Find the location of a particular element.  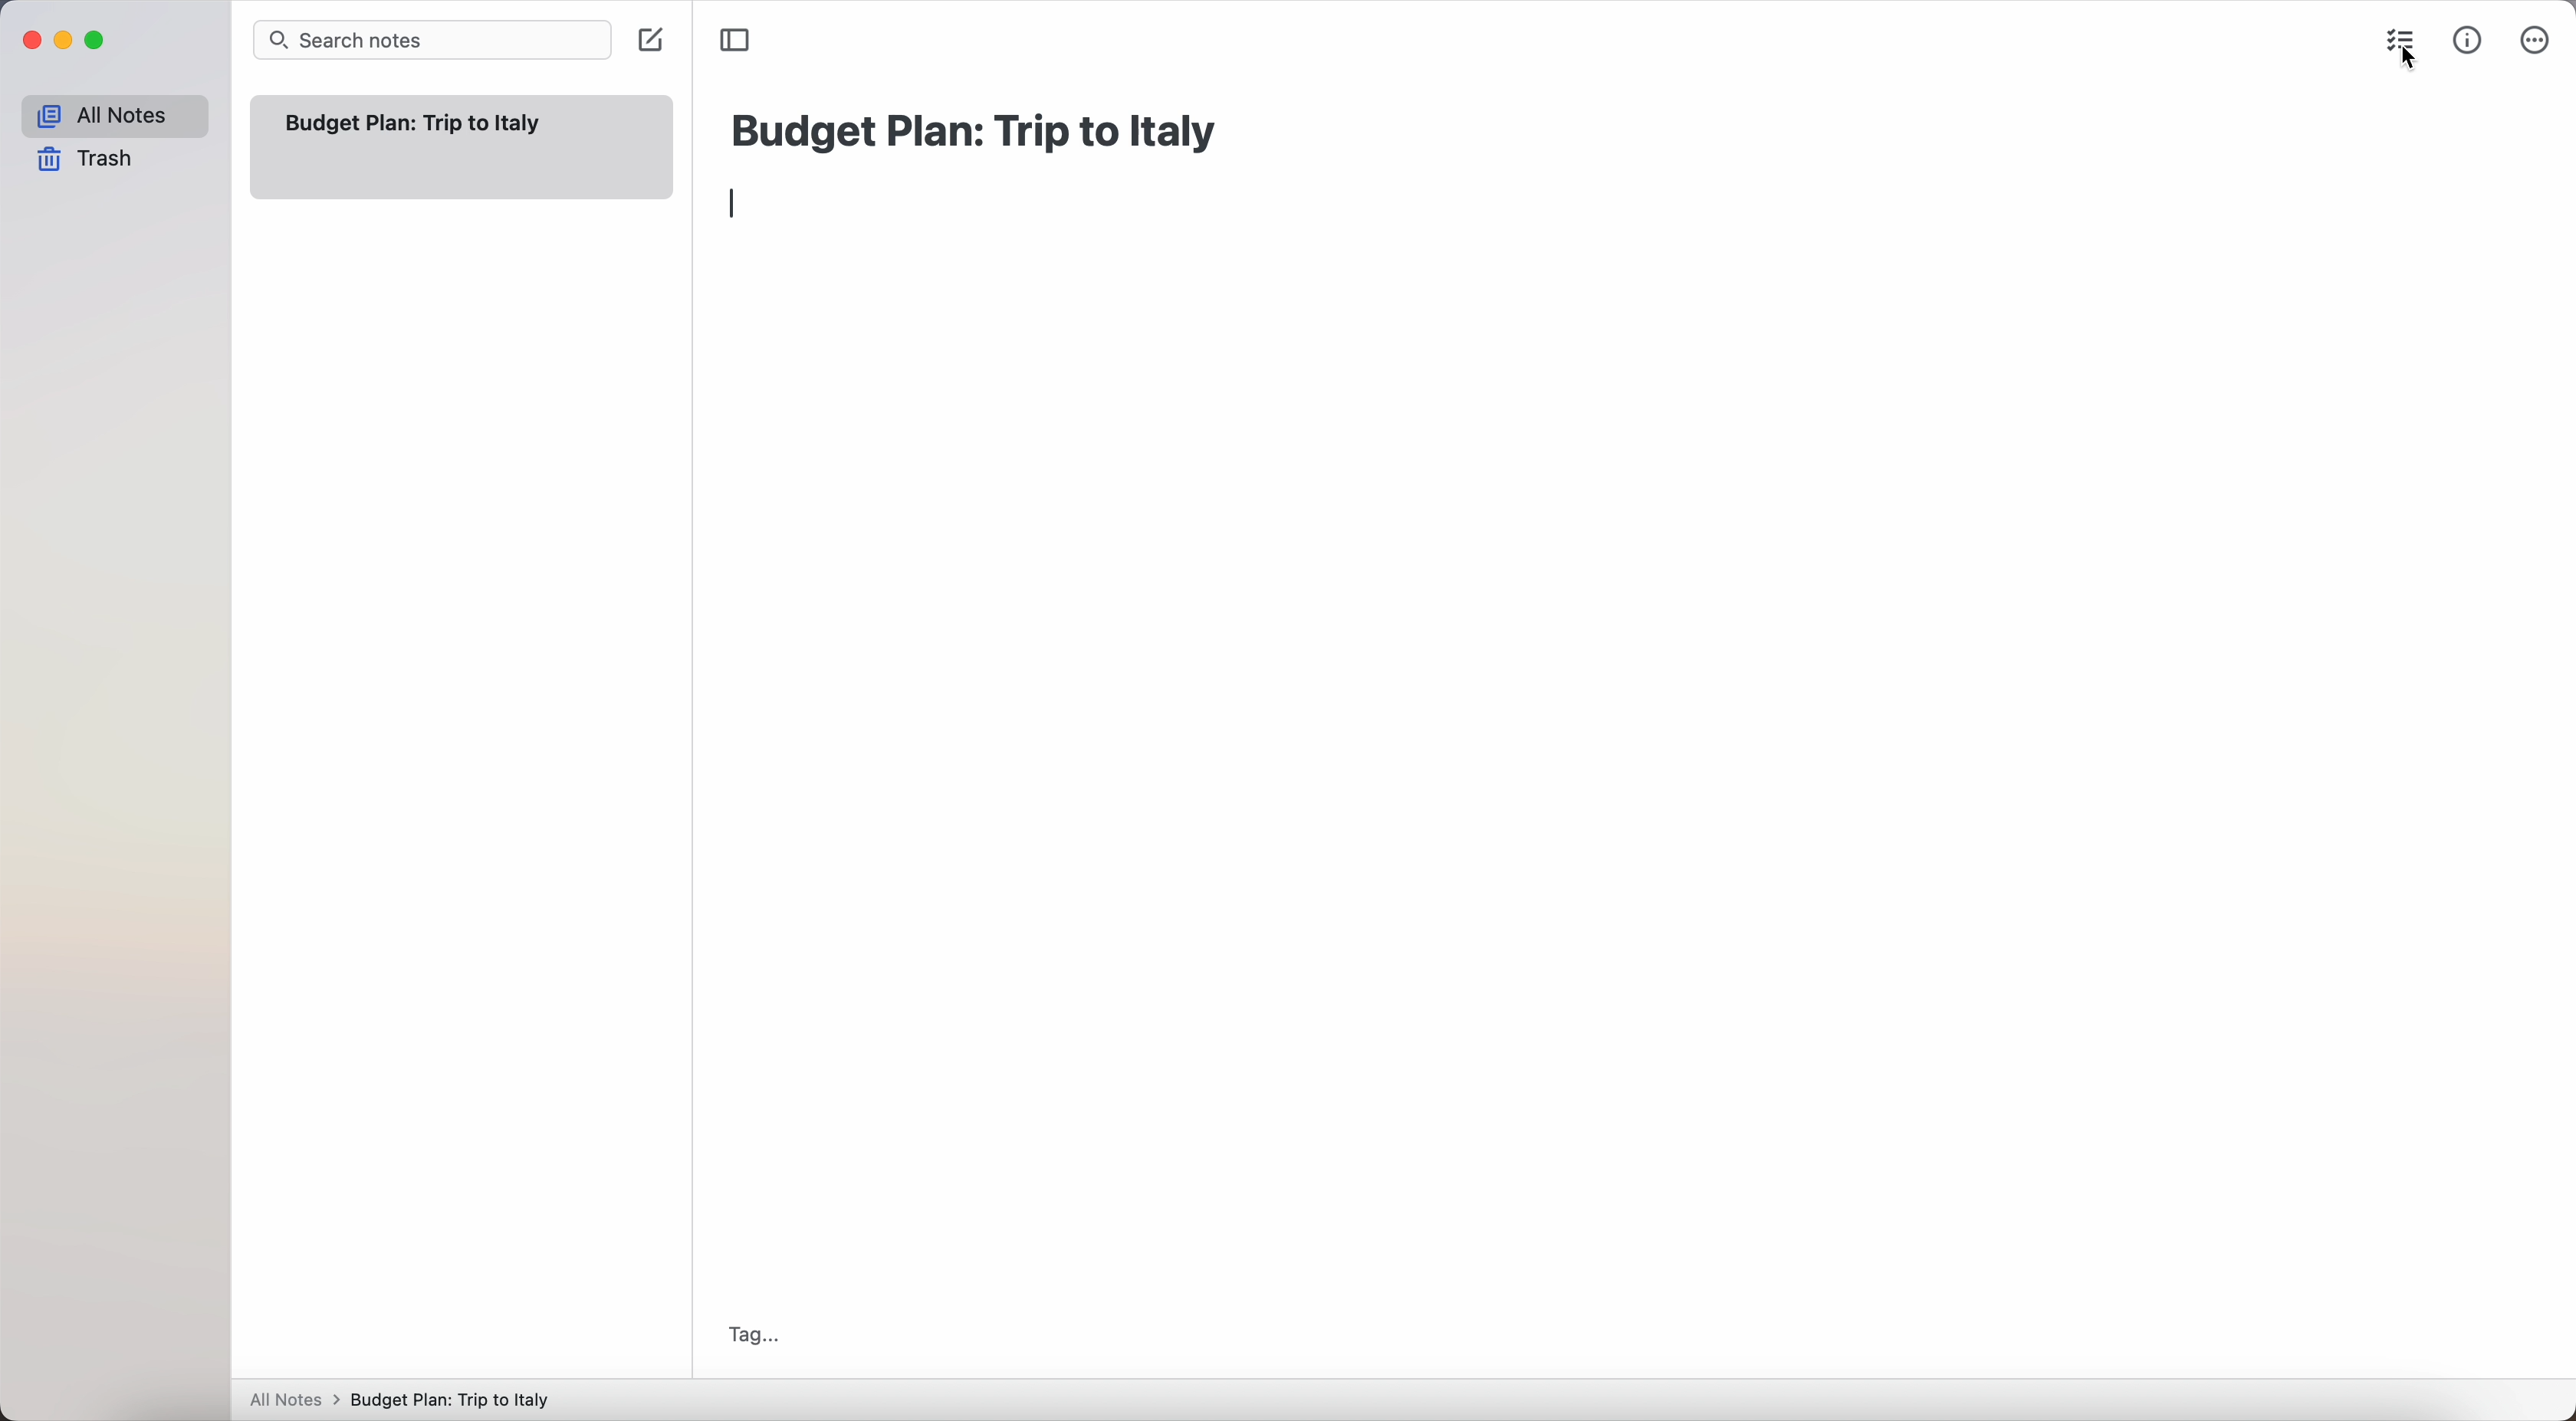

create note is located at coordinates (649, 42).